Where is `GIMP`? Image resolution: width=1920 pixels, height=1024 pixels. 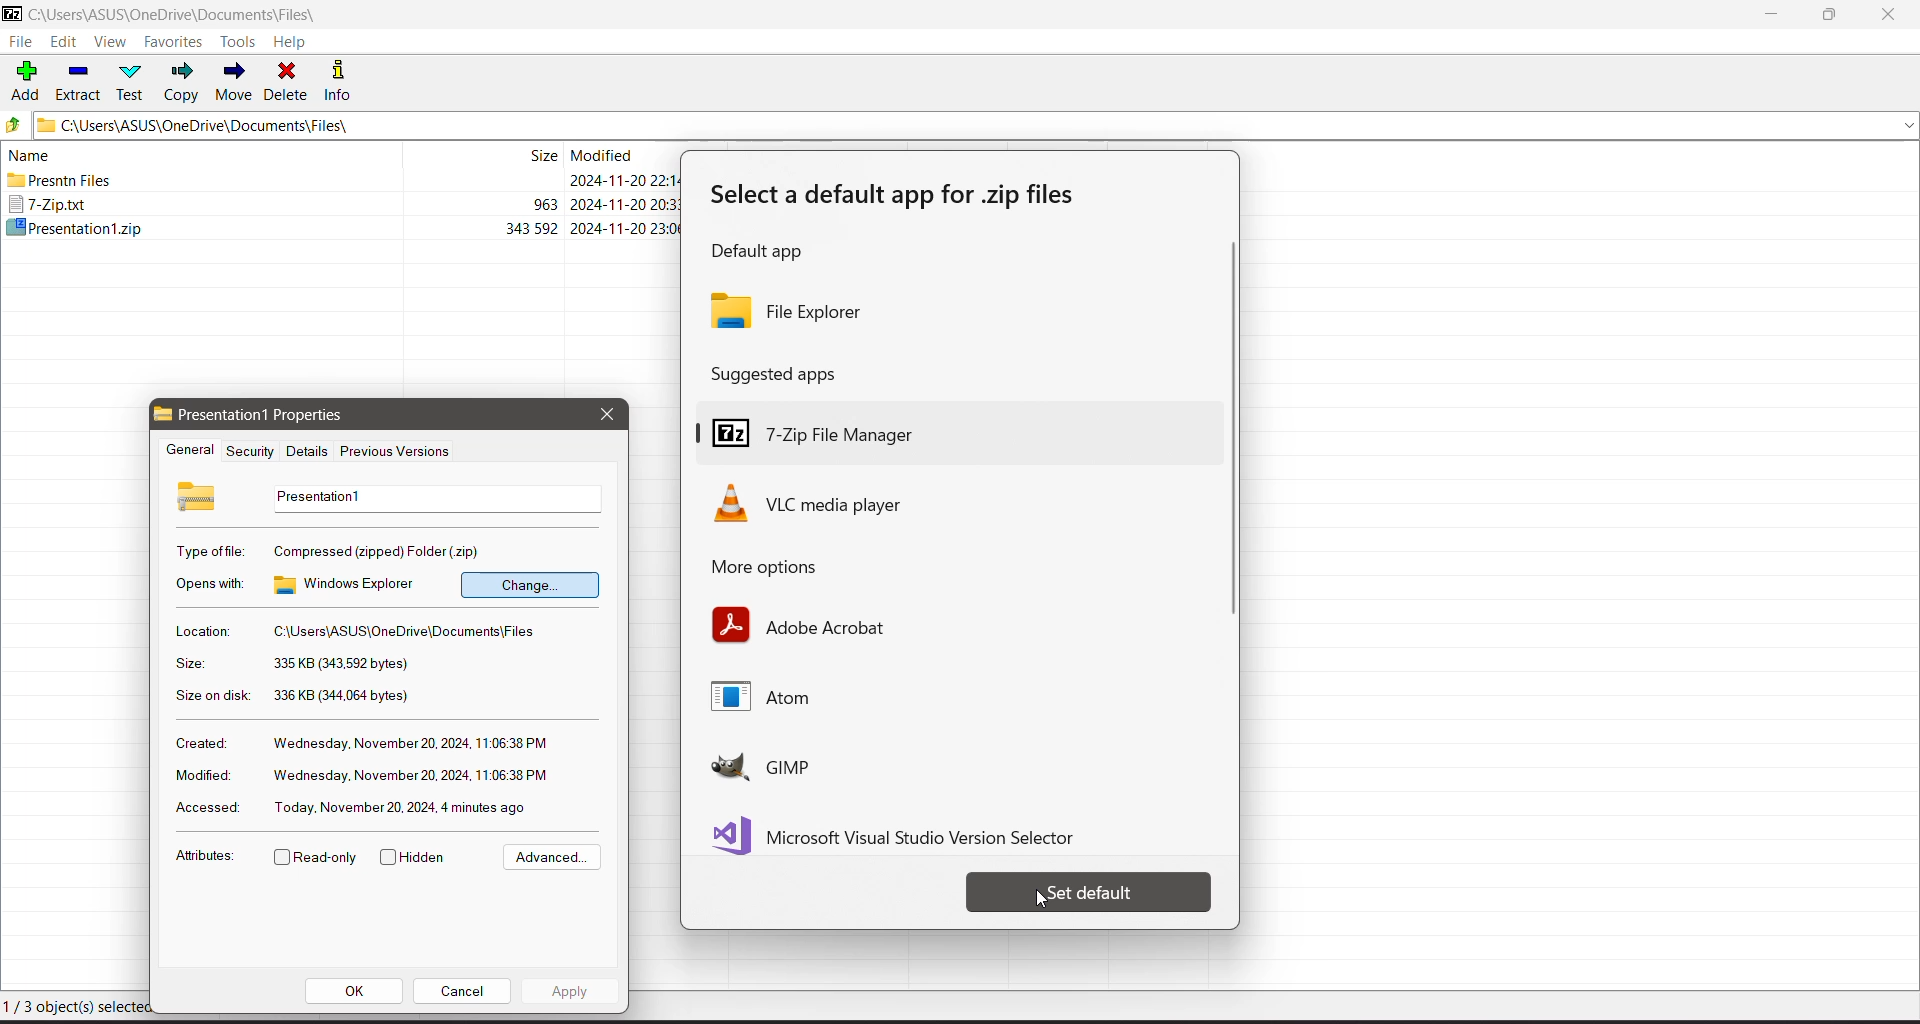 GIMP is located at coordinates (824, 767).